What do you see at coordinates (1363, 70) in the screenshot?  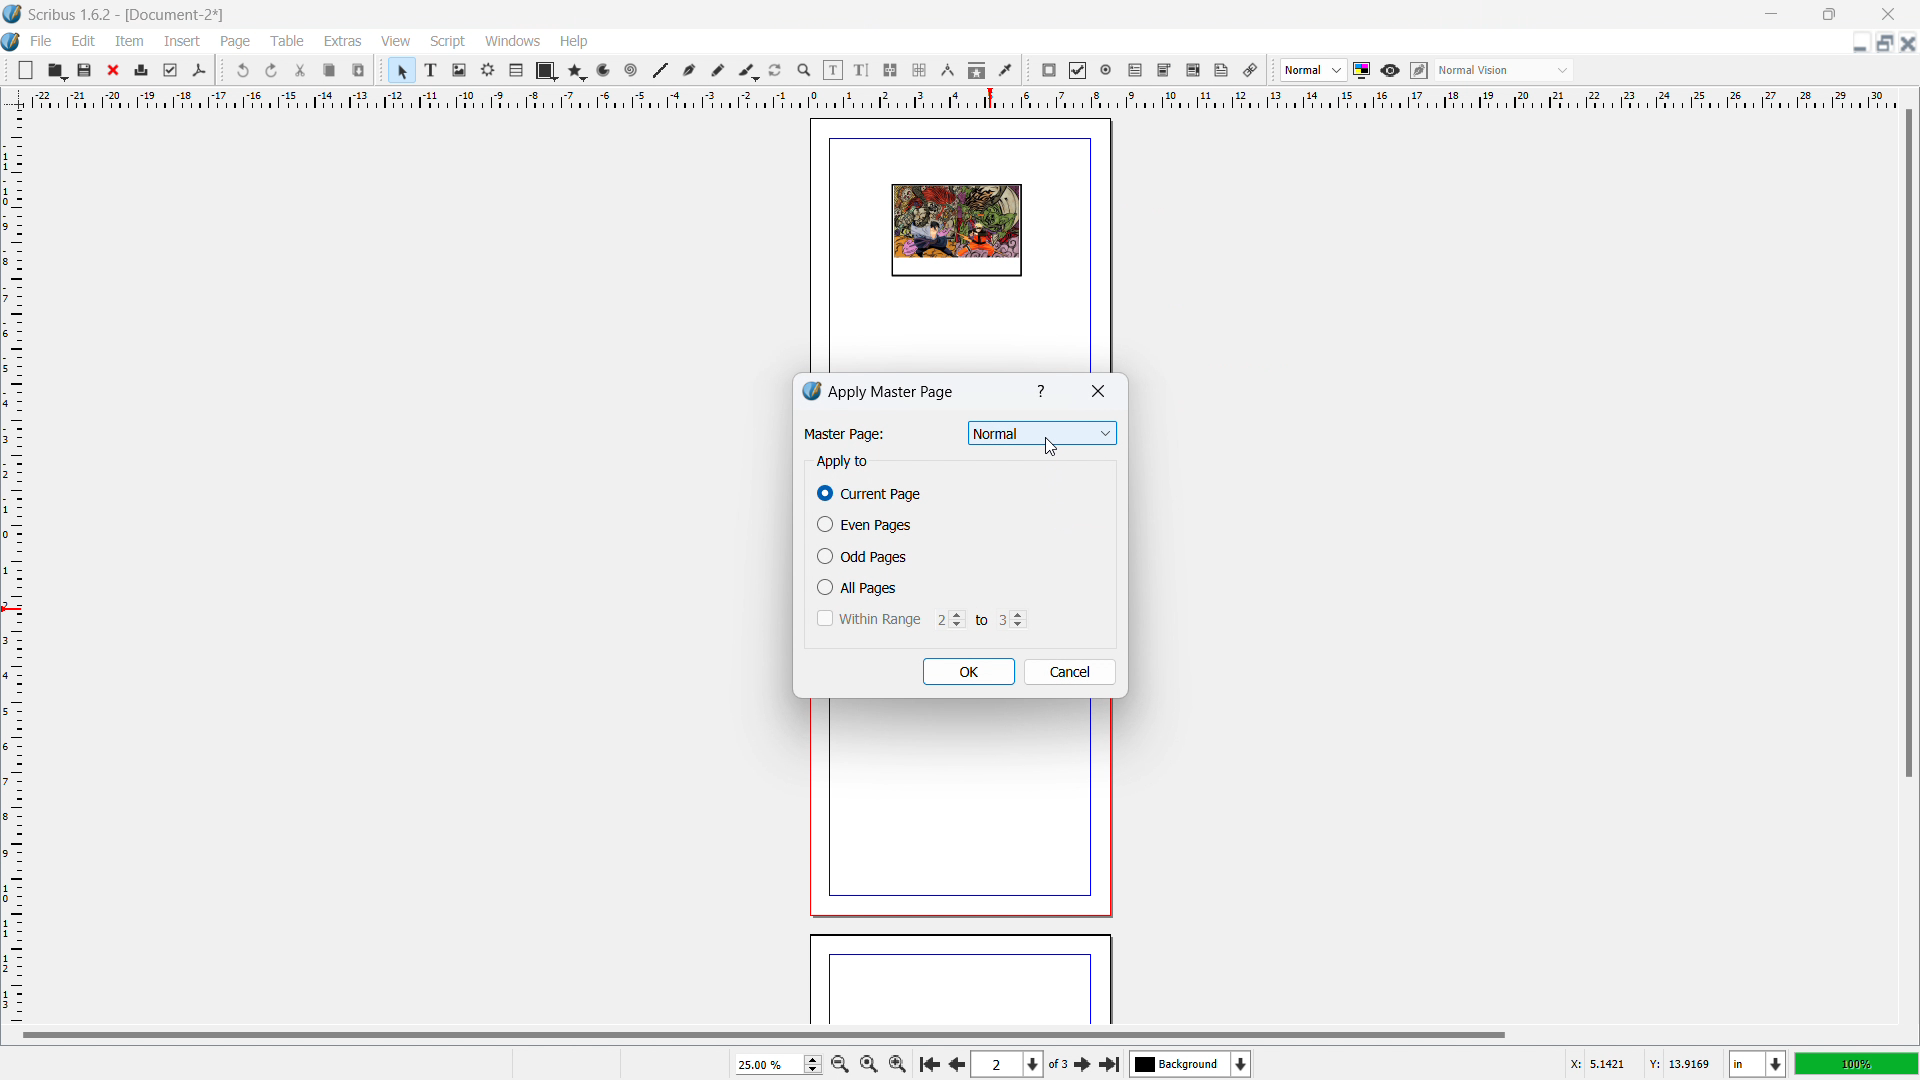 I see `toggle color management system` at bounding box center [1363, 70].